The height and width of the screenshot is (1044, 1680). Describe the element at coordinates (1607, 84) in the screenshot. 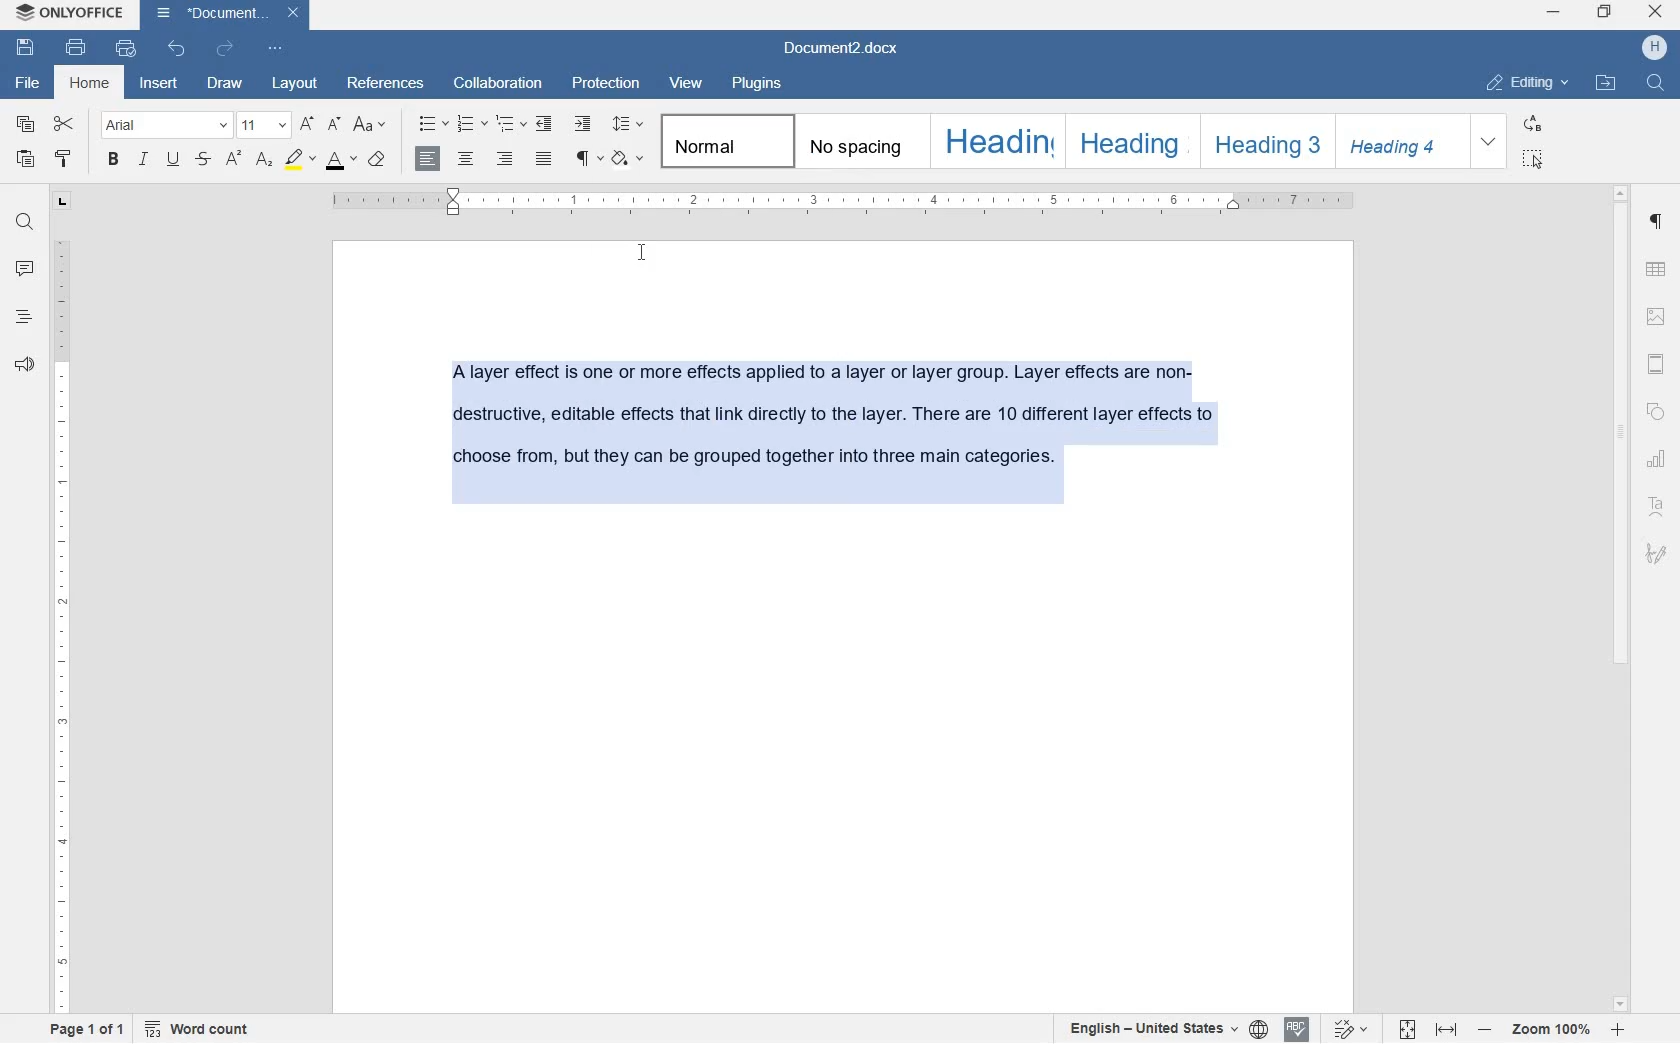

I see `open file location` at that location.